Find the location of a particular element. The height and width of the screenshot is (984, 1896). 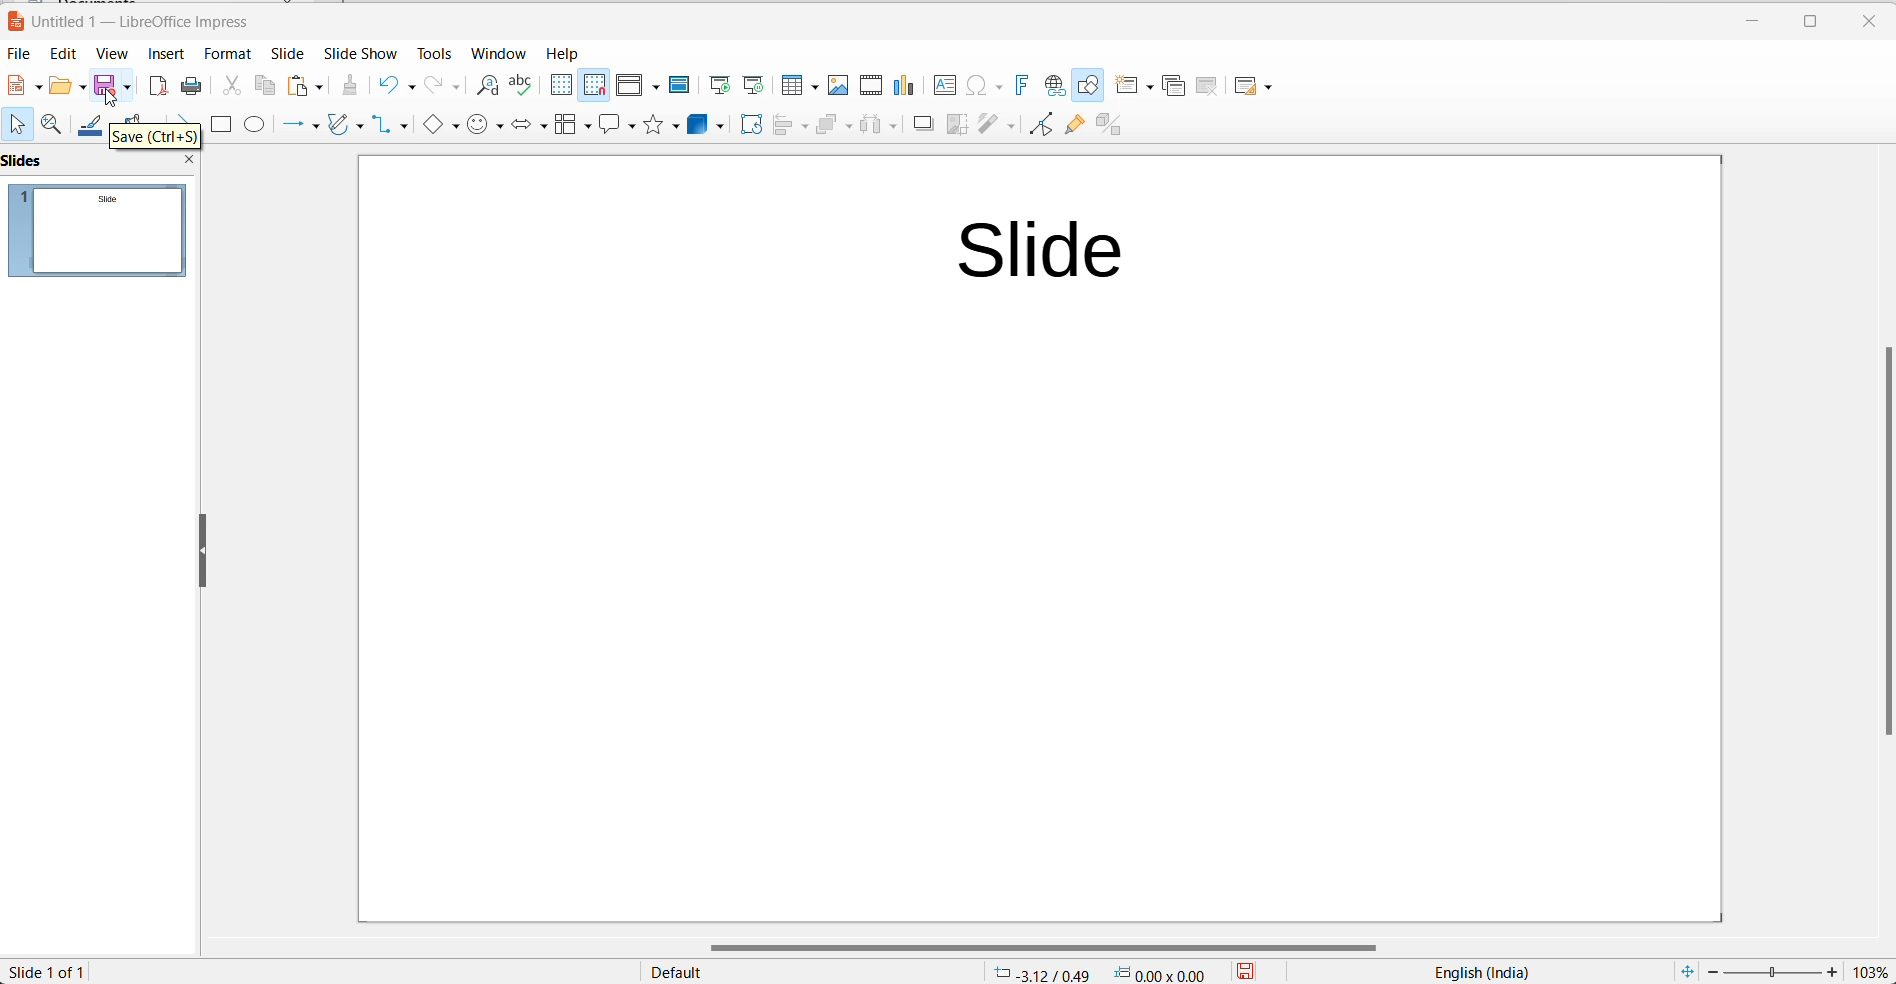

Zoom and pan is located at coordinates (50, 129).